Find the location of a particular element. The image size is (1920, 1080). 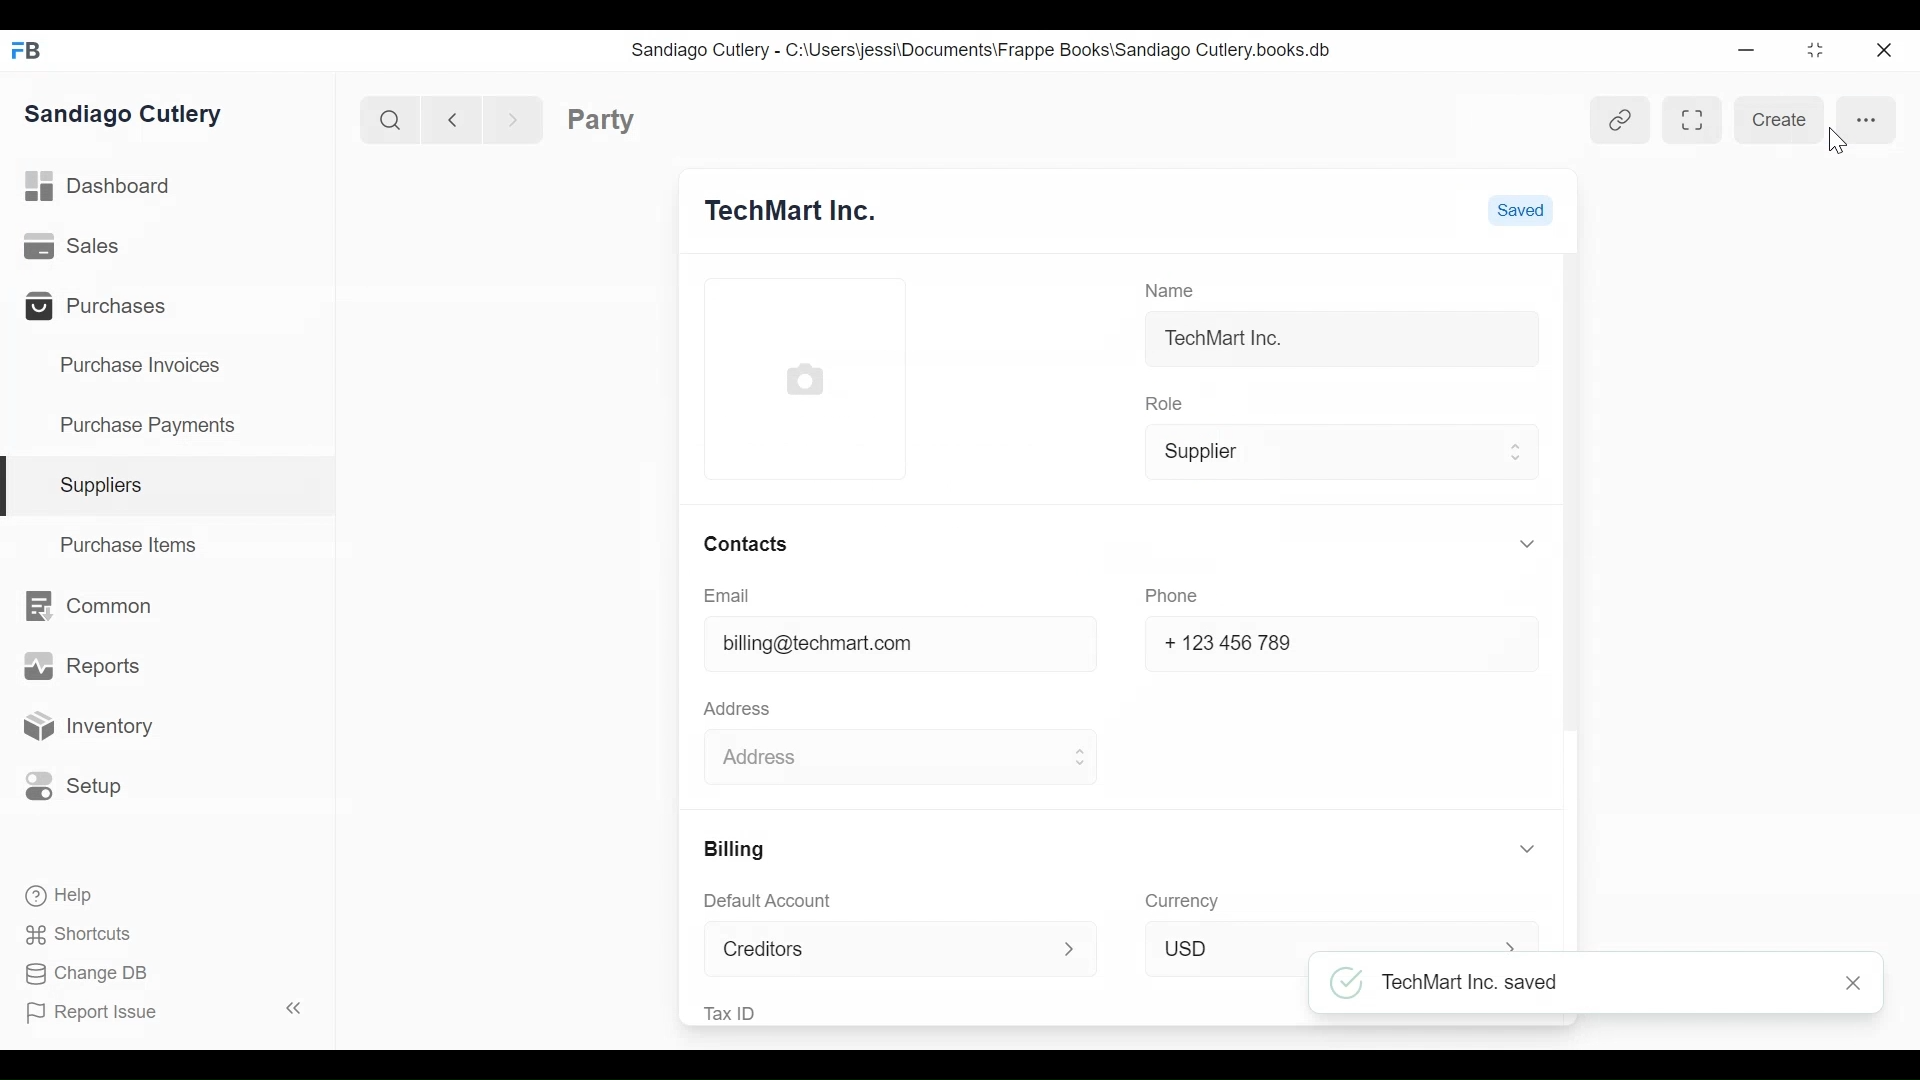

Sales is located at coordinates (73, 245).